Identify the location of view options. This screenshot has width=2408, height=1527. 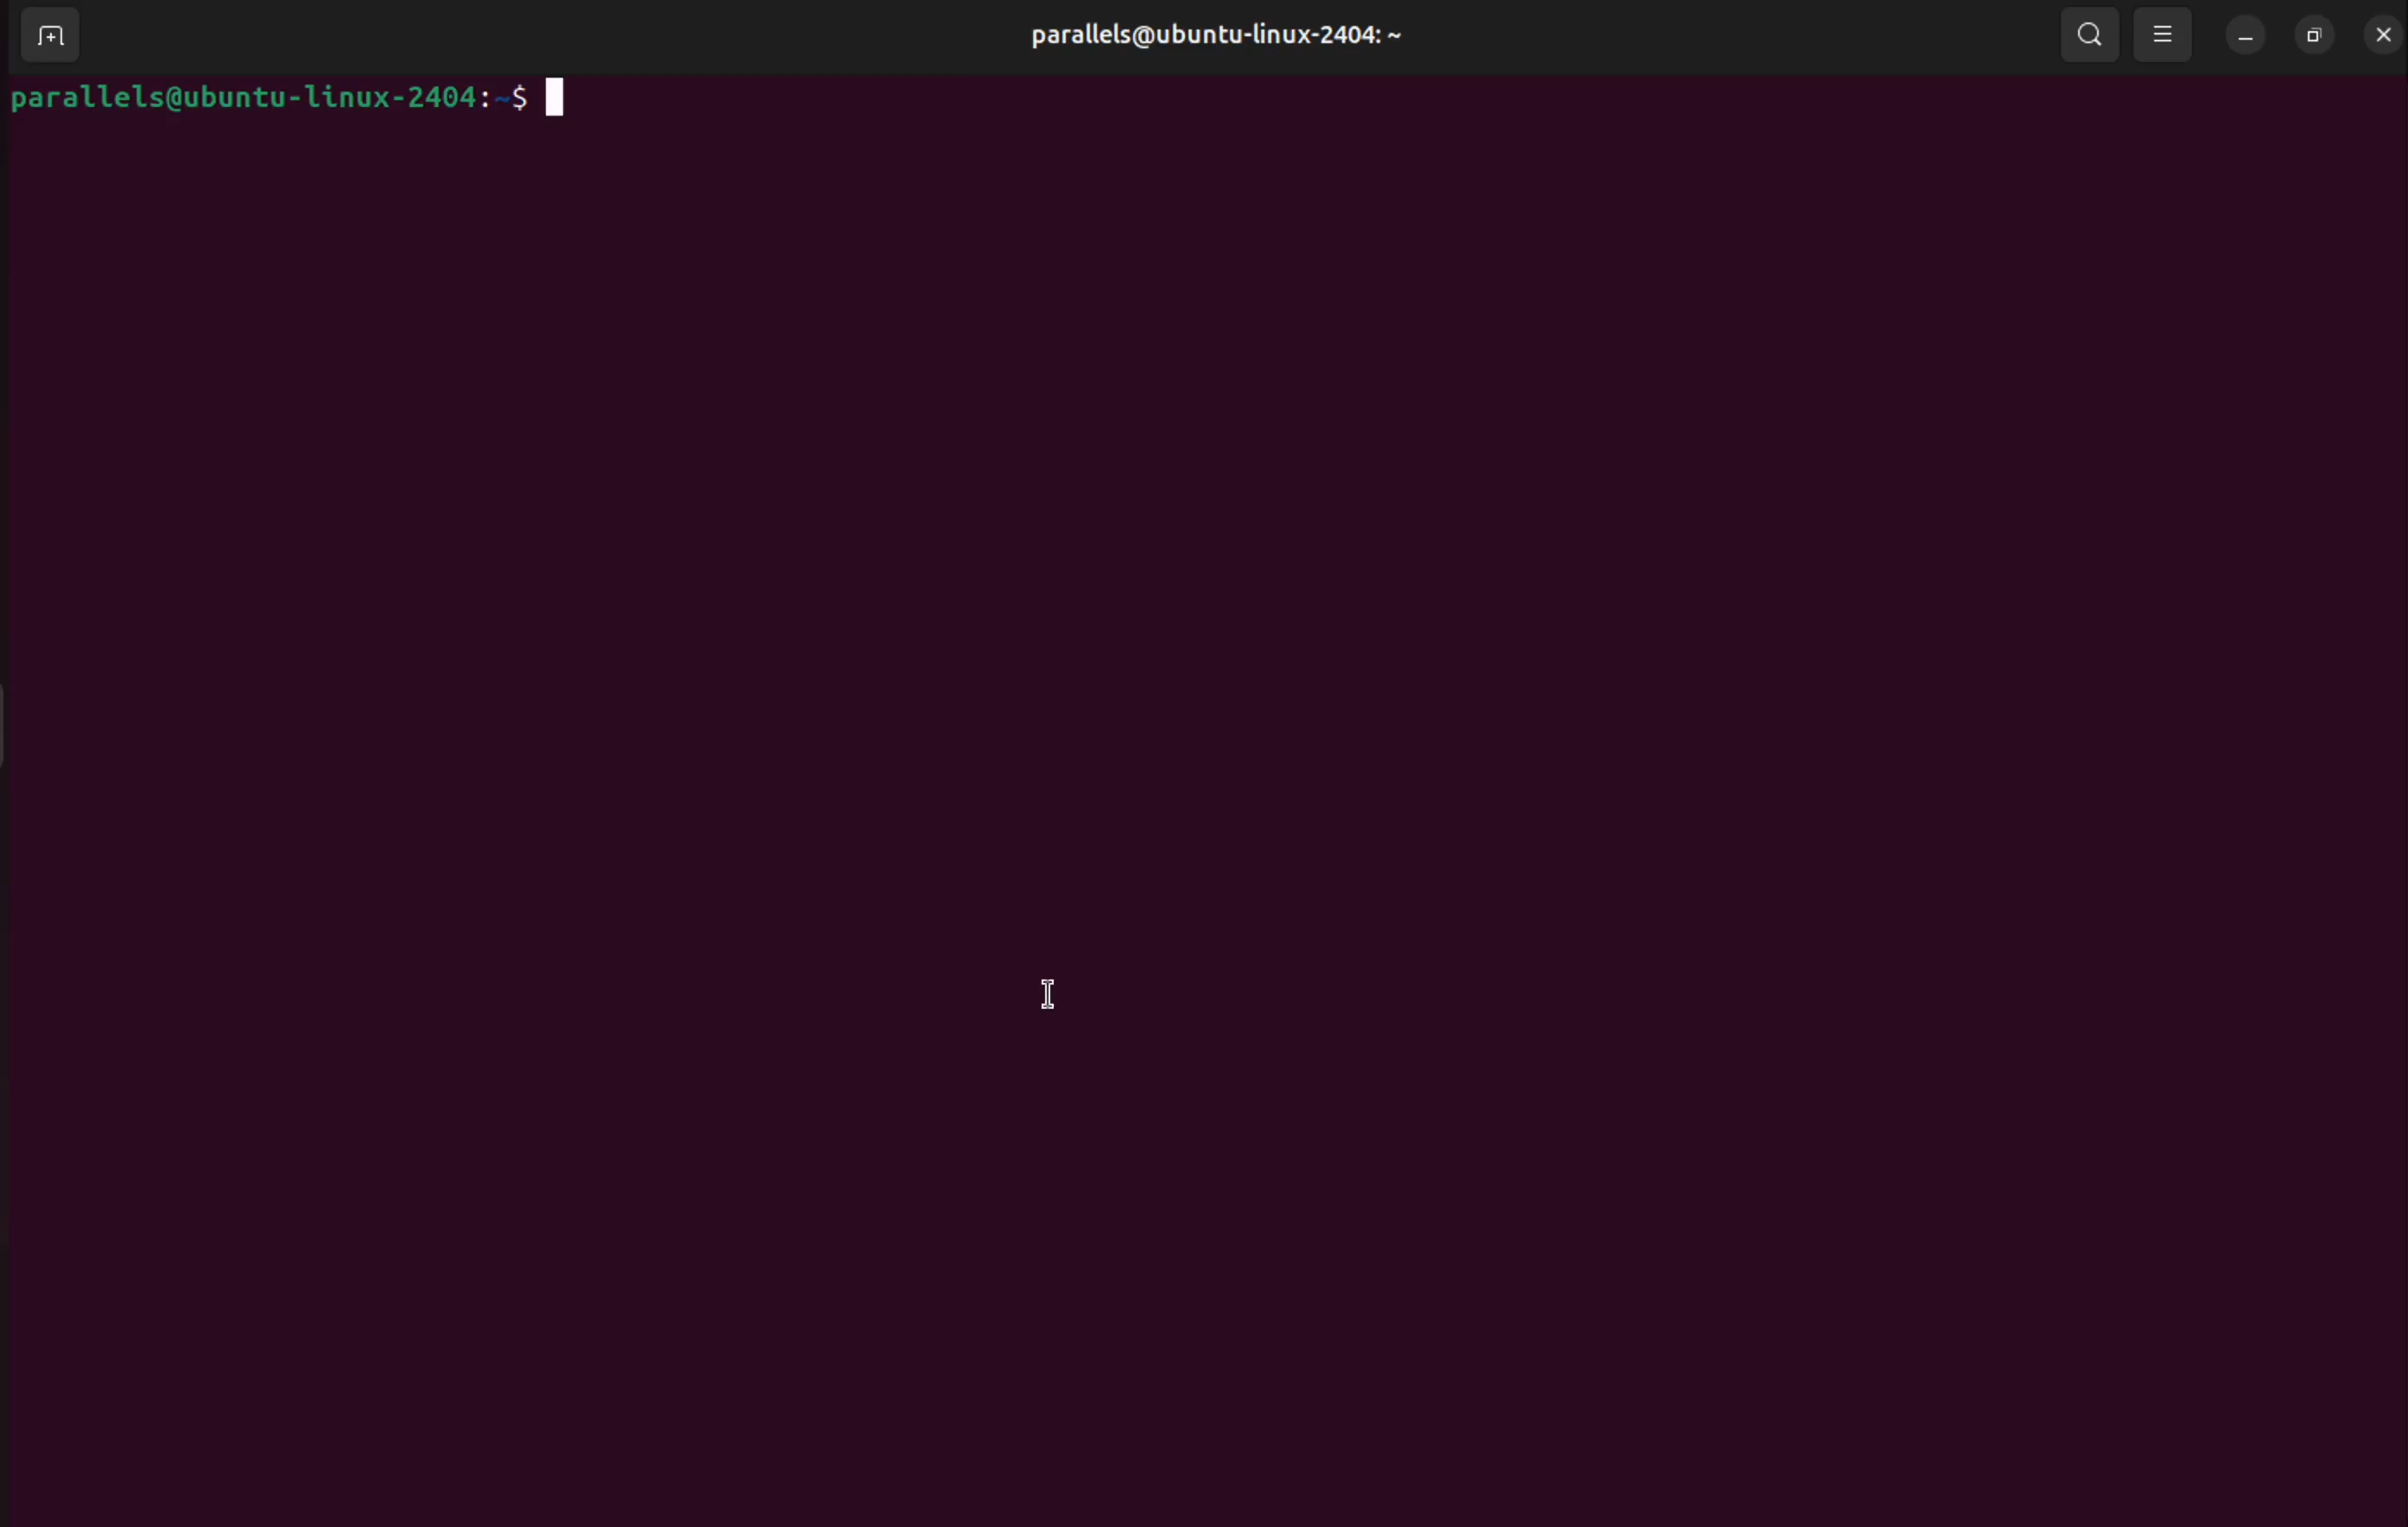
(2168, 33).